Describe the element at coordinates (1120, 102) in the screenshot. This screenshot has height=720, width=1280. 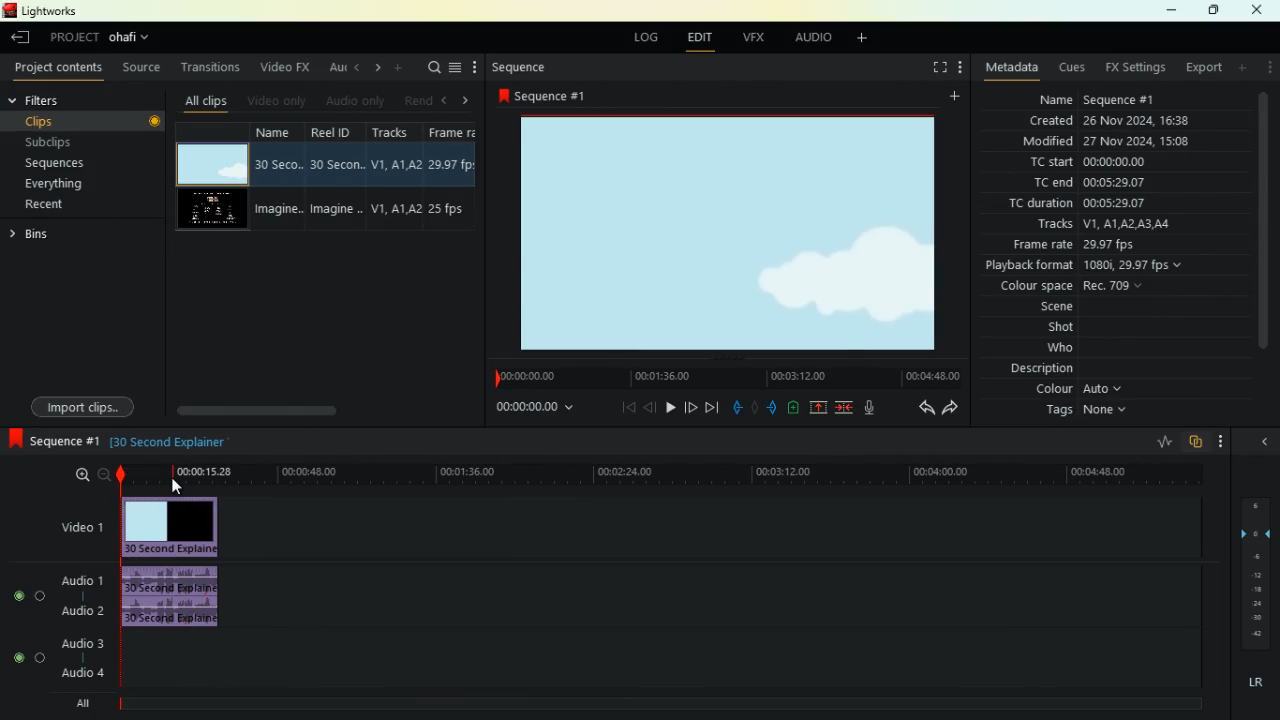
I see `Sequence #1` at that location.